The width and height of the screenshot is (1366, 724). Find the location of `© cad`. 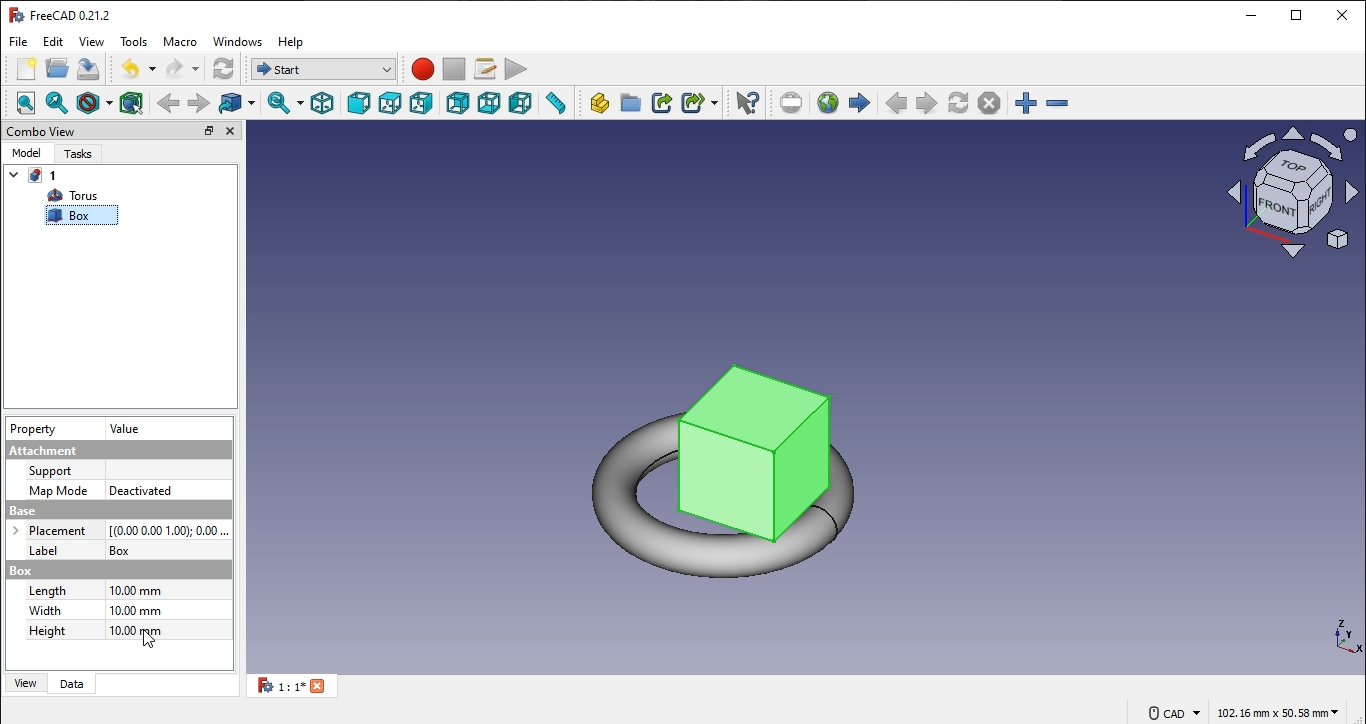

© cad is located at coordinates (1170, 711).